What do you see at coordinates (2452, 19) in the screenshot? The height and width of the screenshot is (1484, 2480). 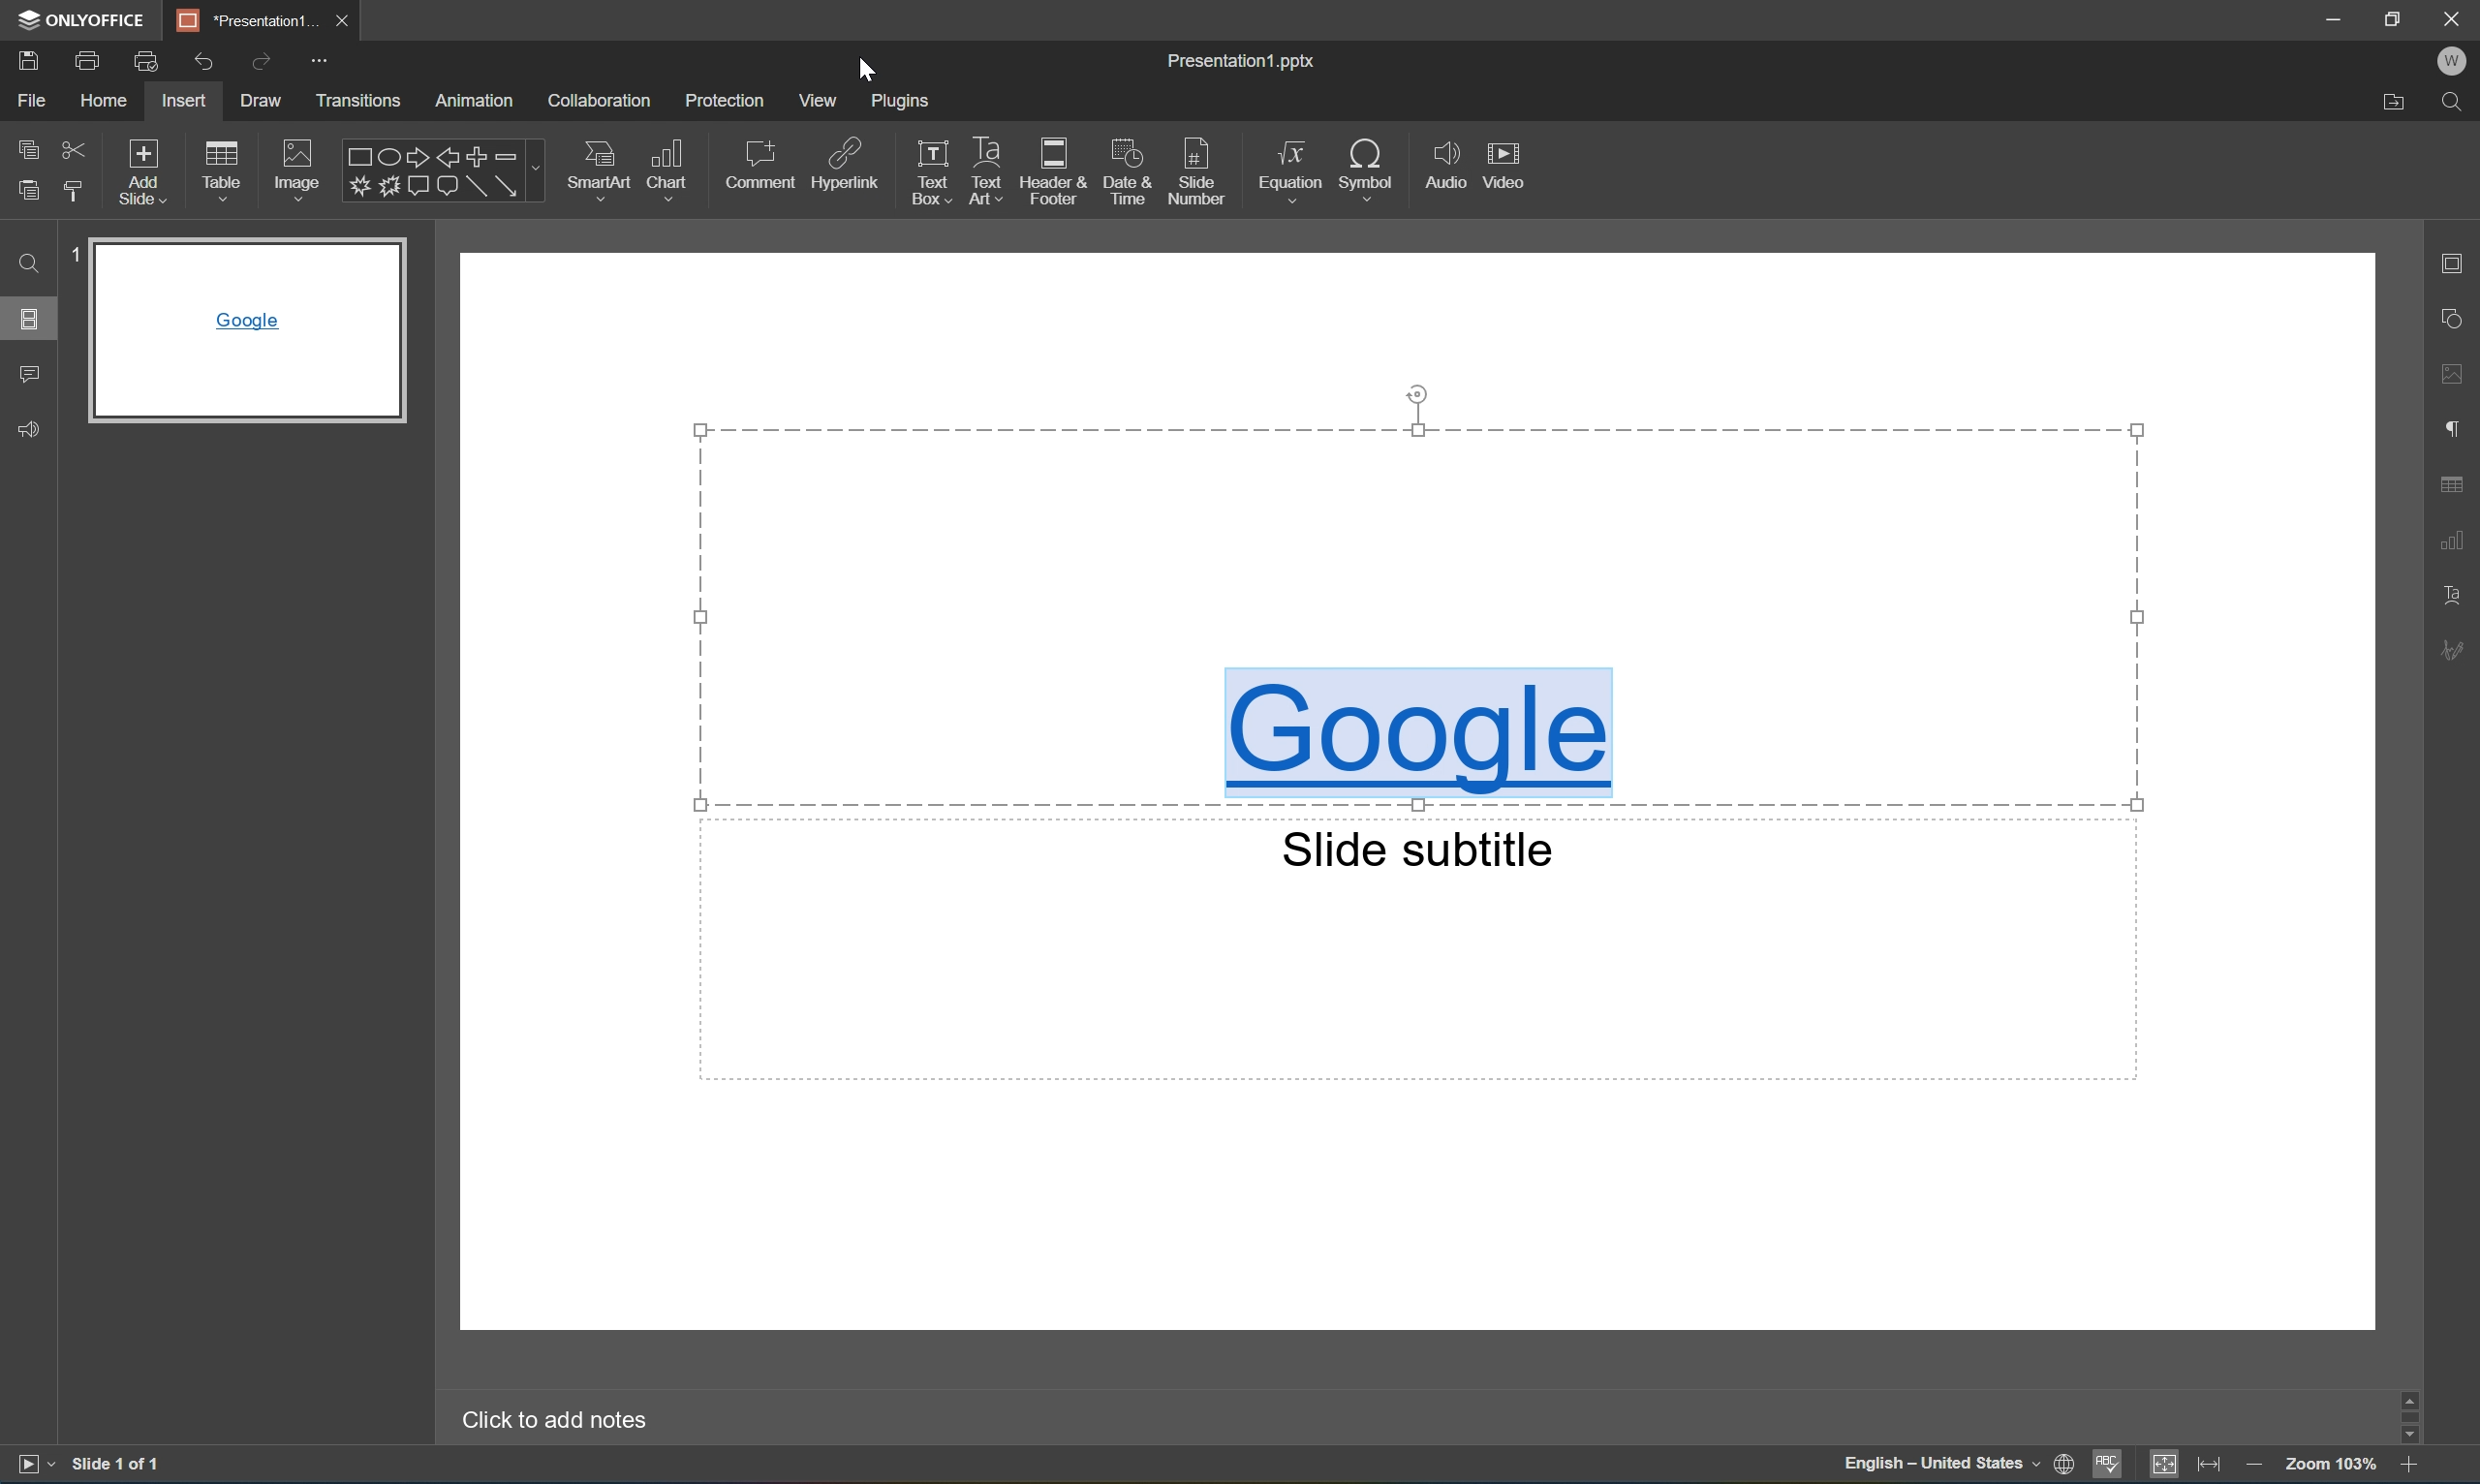 I see `Close` at bounding box center [2452, 19].